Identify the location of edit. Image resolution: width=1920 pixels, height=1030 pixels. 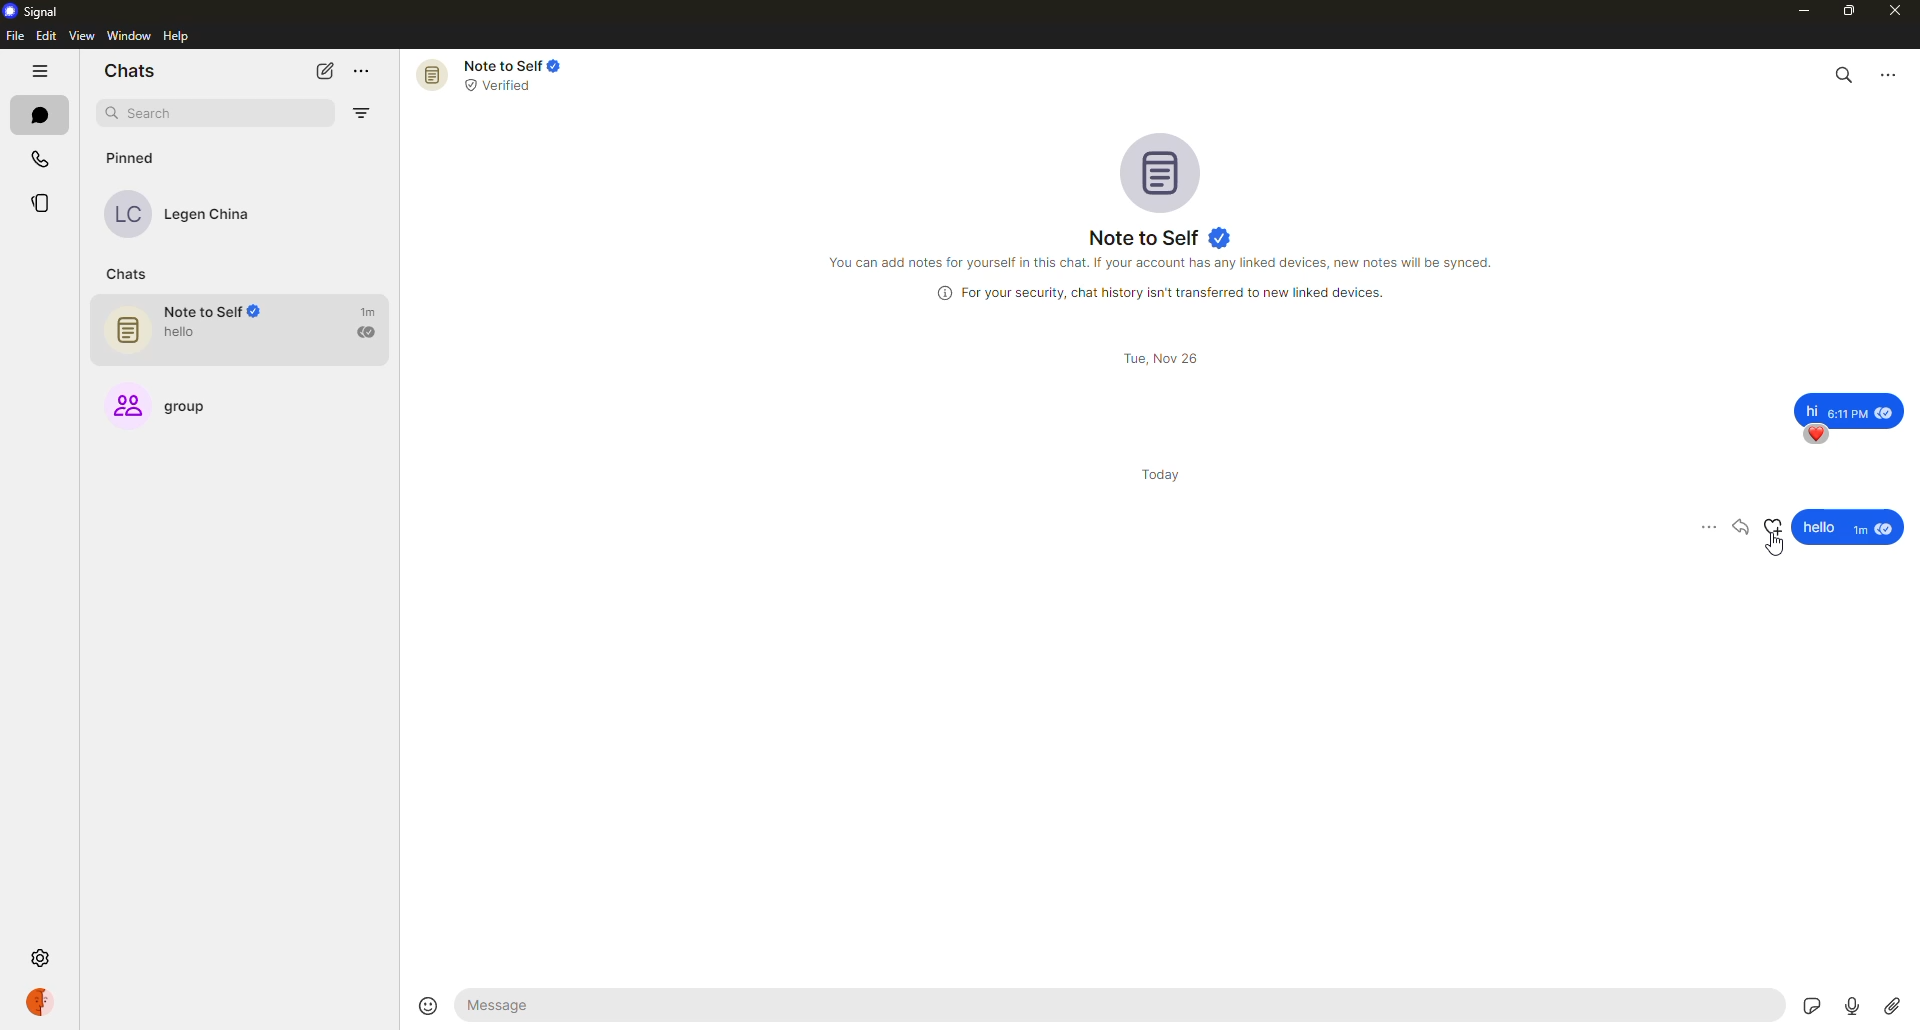
(46, 36).